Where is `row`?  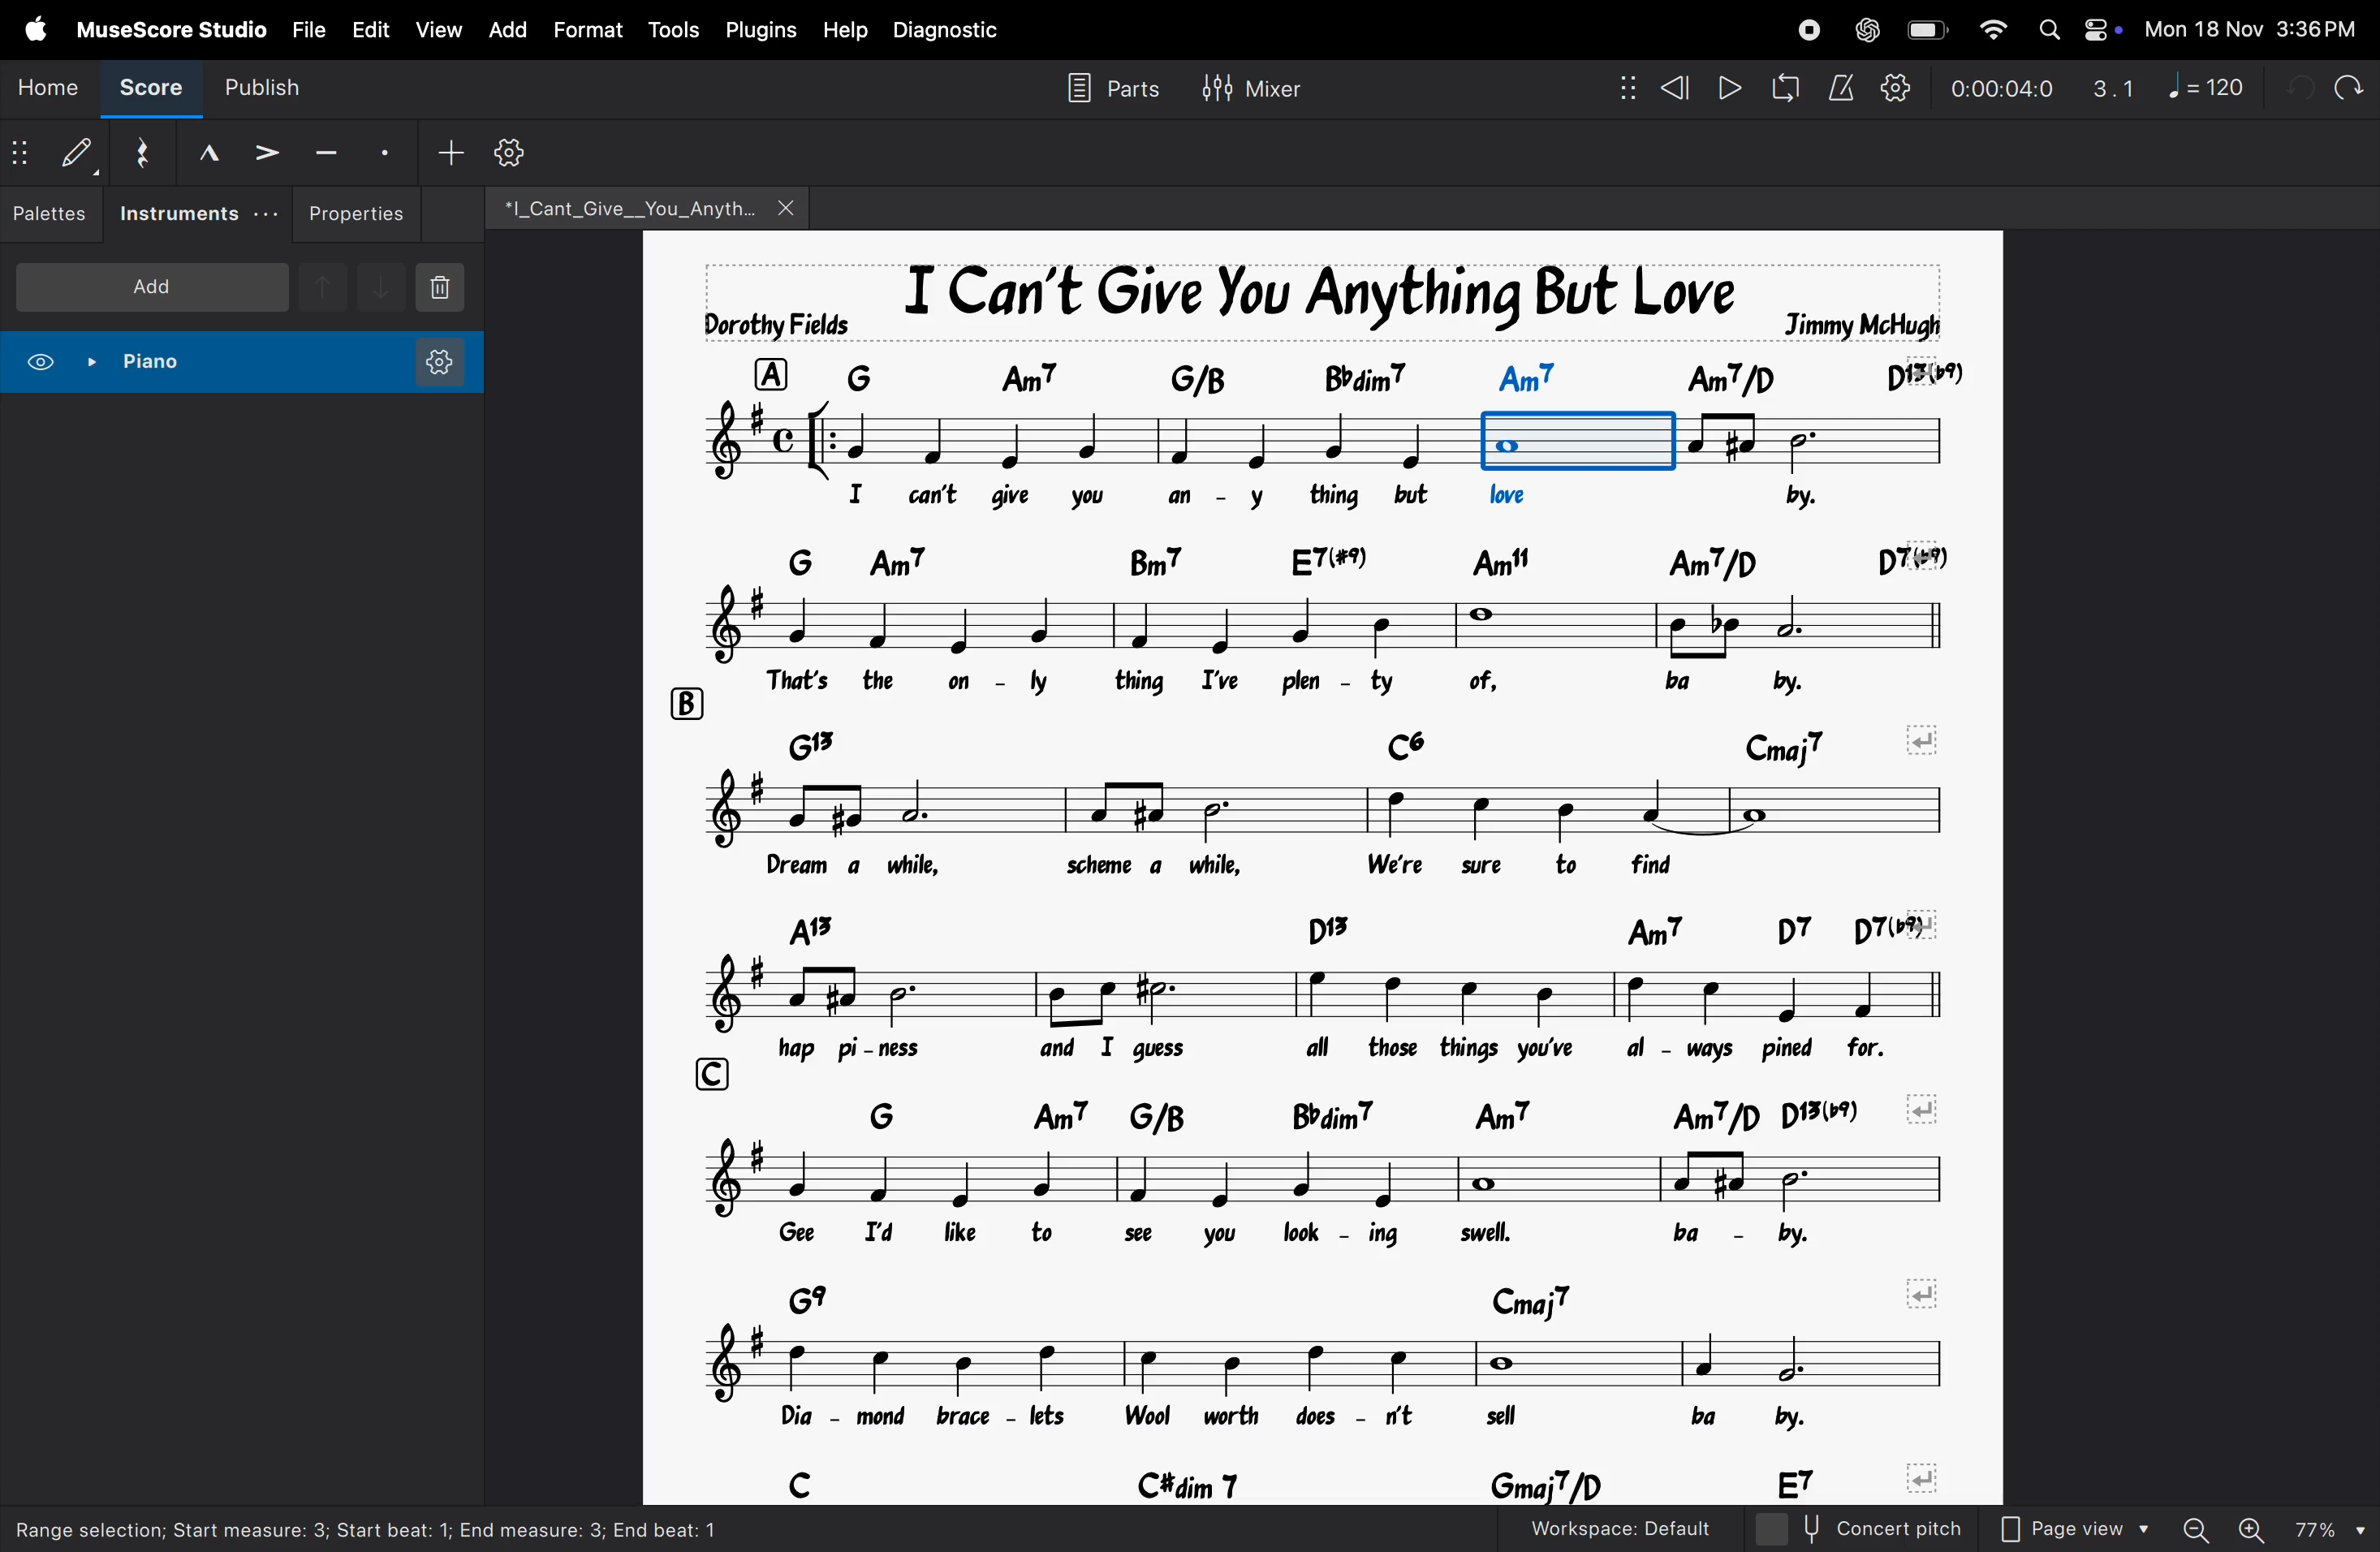 row is located at coordinates (685, 702).